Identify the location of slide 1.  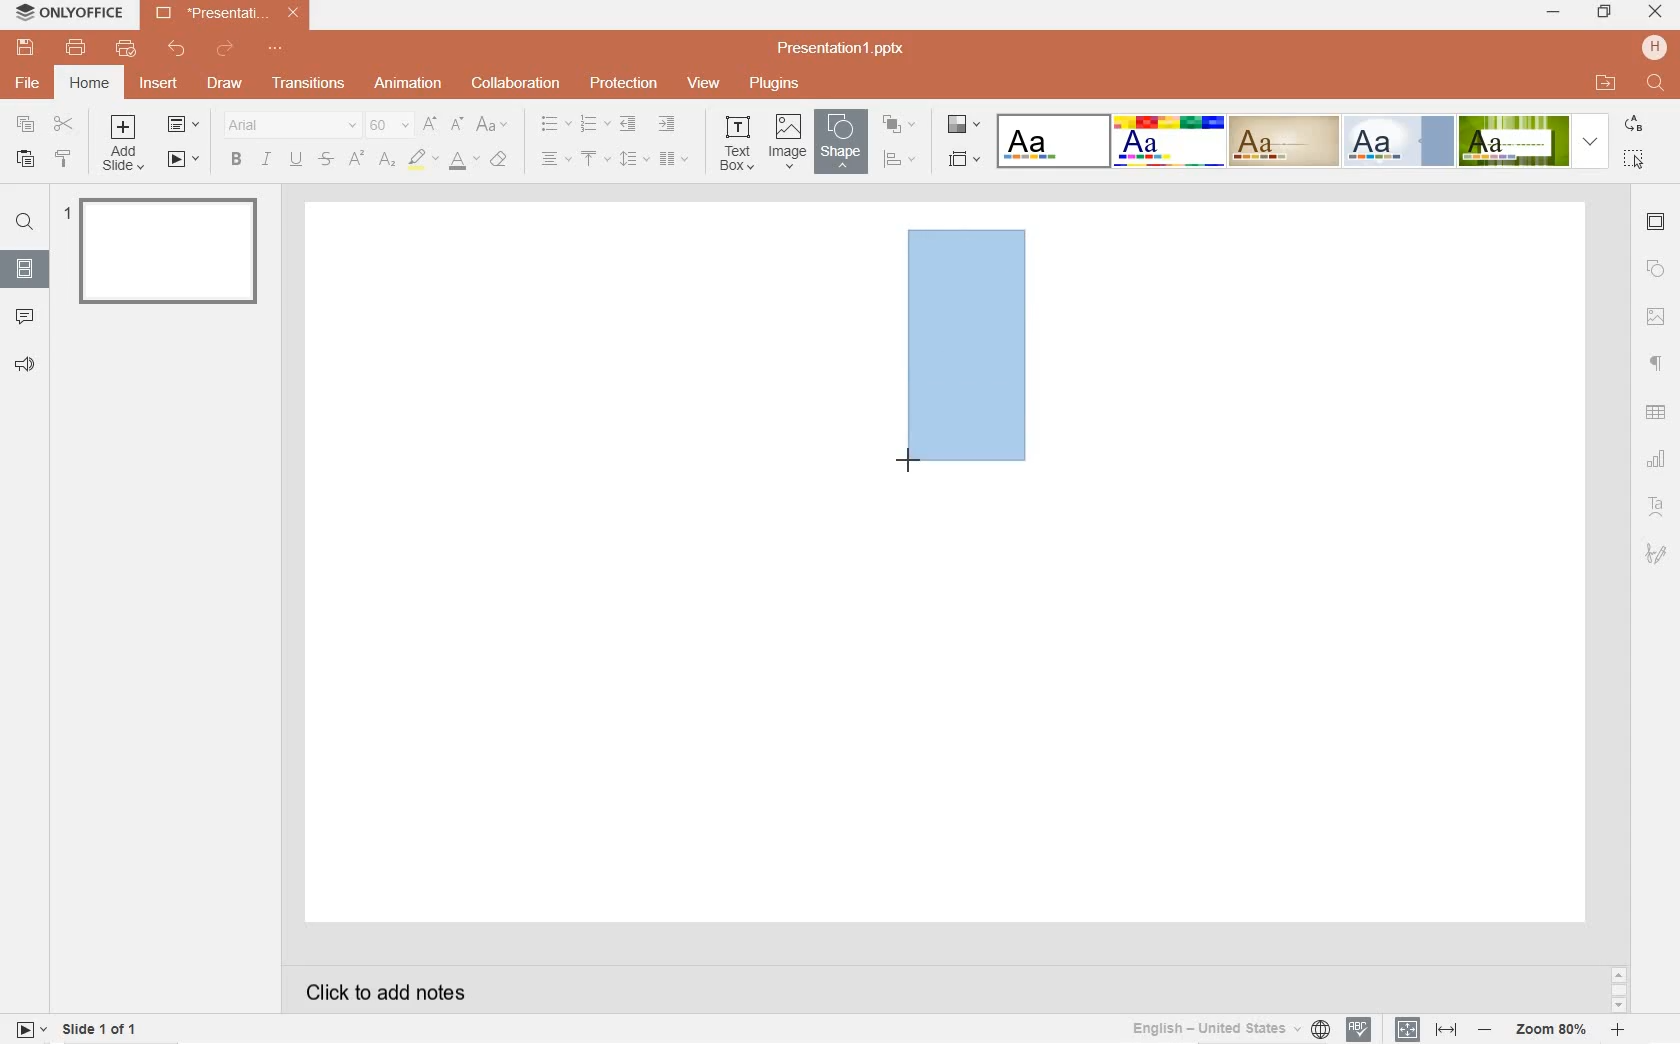
(166, 249).